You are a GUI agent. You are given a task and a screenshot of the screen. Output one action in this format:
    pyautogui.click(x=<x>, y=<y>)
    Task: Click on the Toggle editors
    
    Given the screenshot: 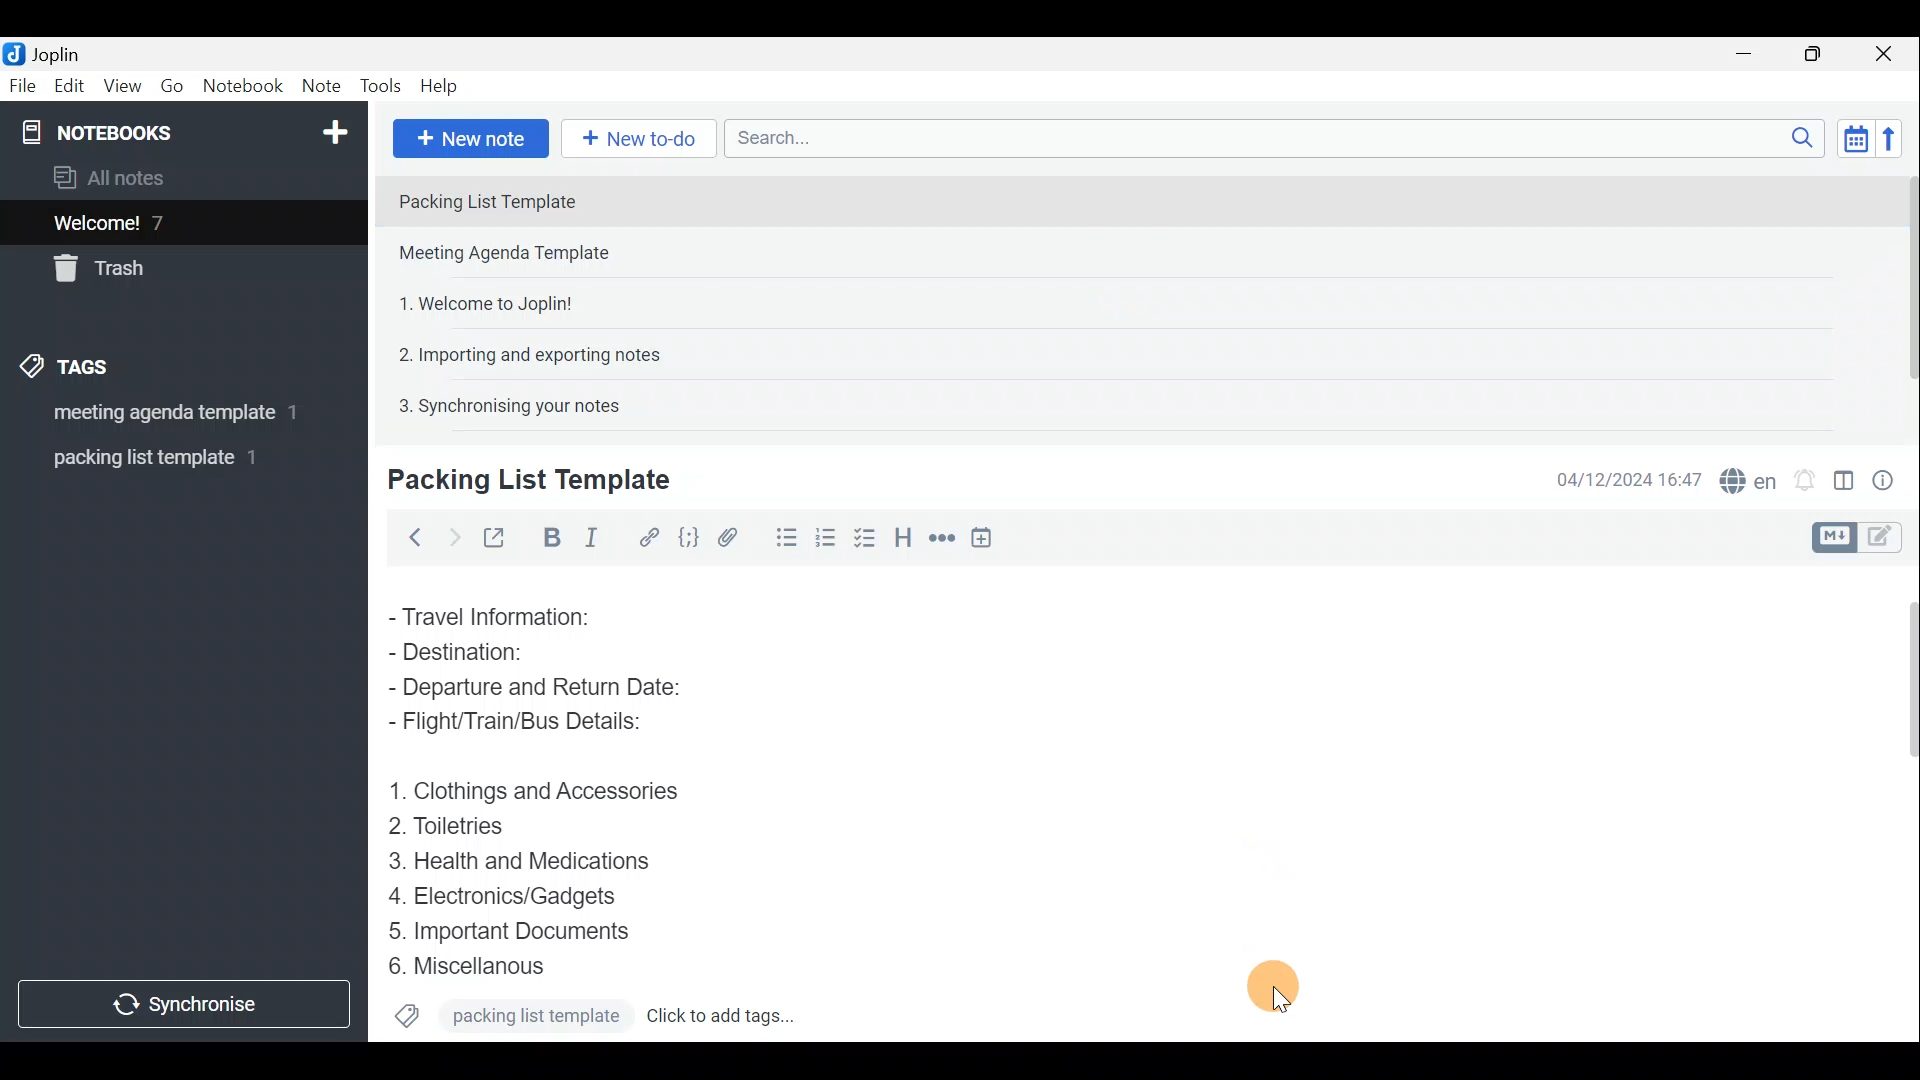 What is the action you would take?
    pyautogui.click(x=1890, y=539)
    